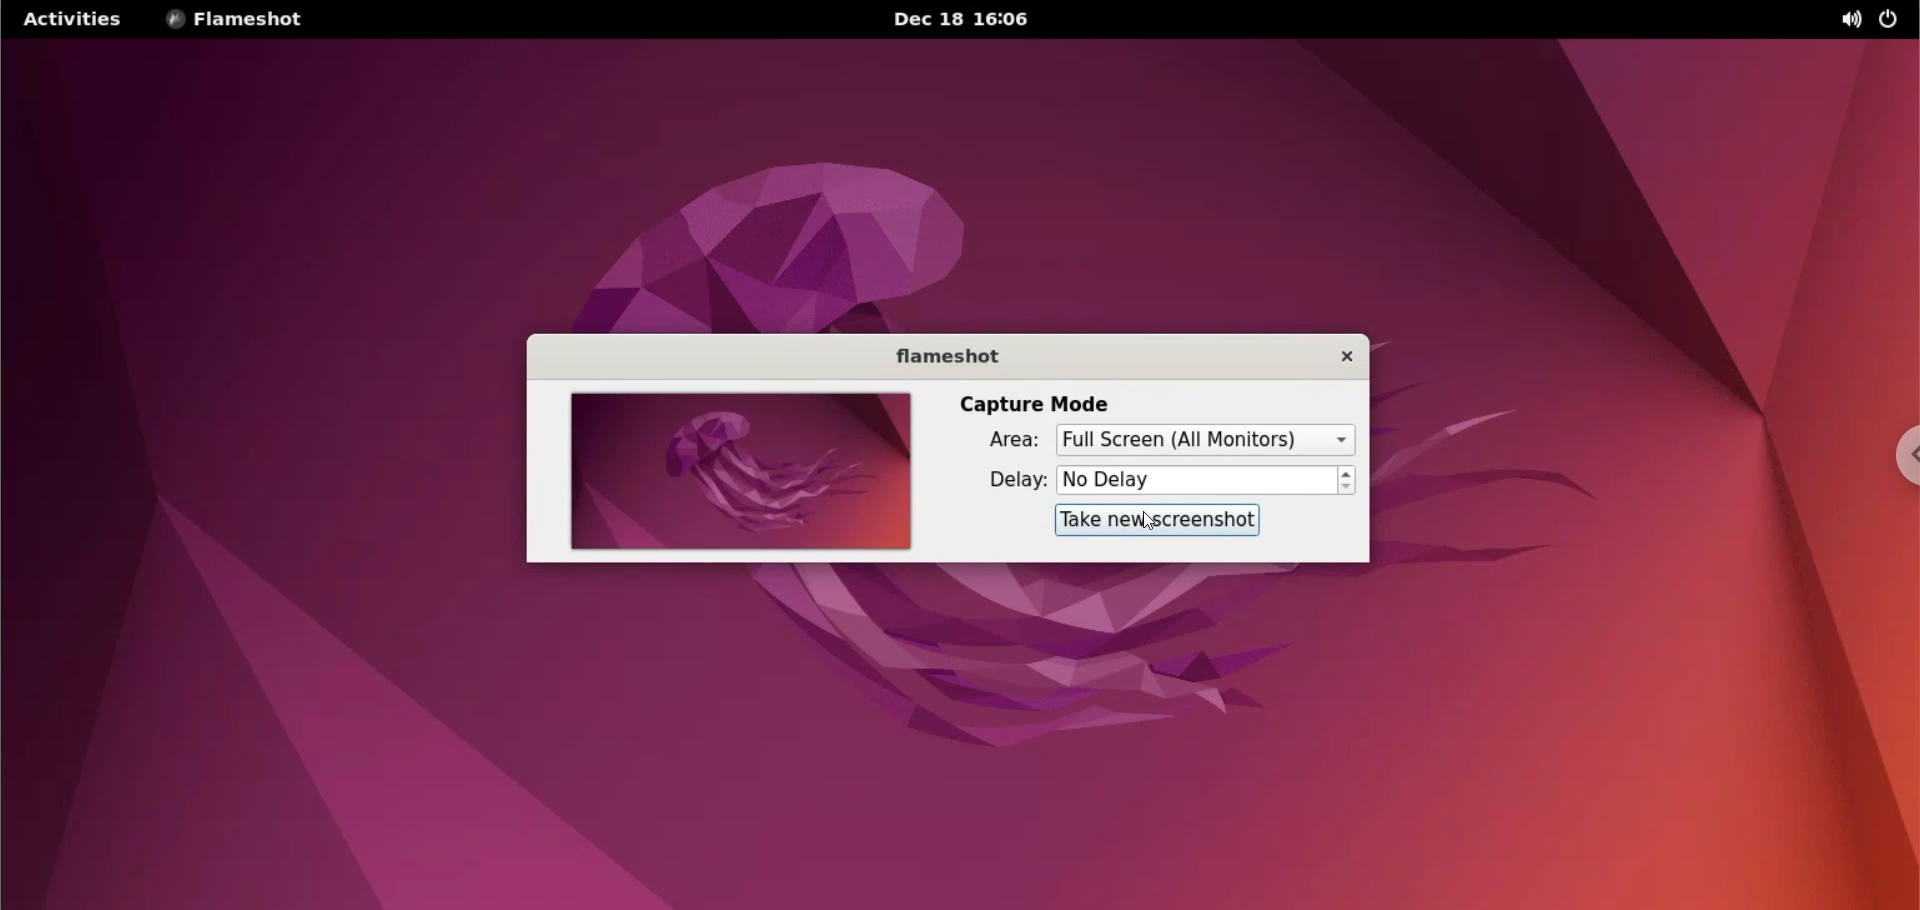 The image size is (1920, 910). Describe the element at coordinates (971, 20) in the screenshot. I see `date and time` at that location.